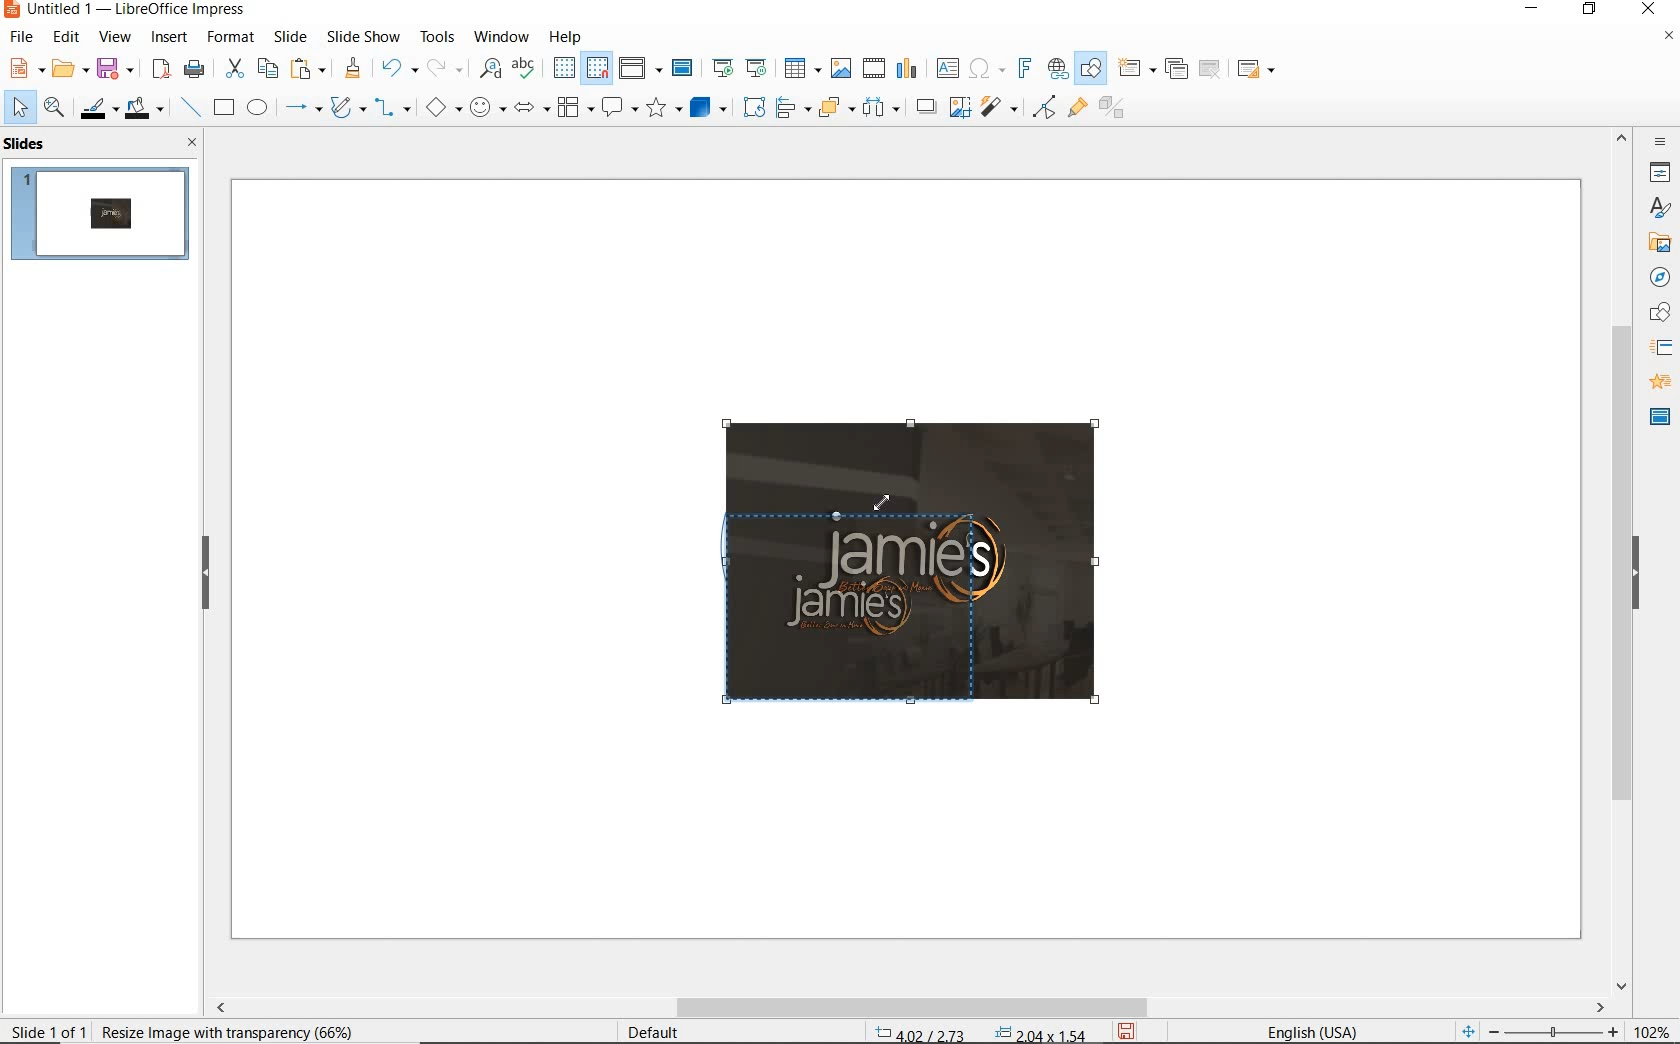 The width and height of the screenshot is (1680, 1044). Describe the element at coordinates (1622, 559) in the screenshot. I see `scrollbar` at that location.